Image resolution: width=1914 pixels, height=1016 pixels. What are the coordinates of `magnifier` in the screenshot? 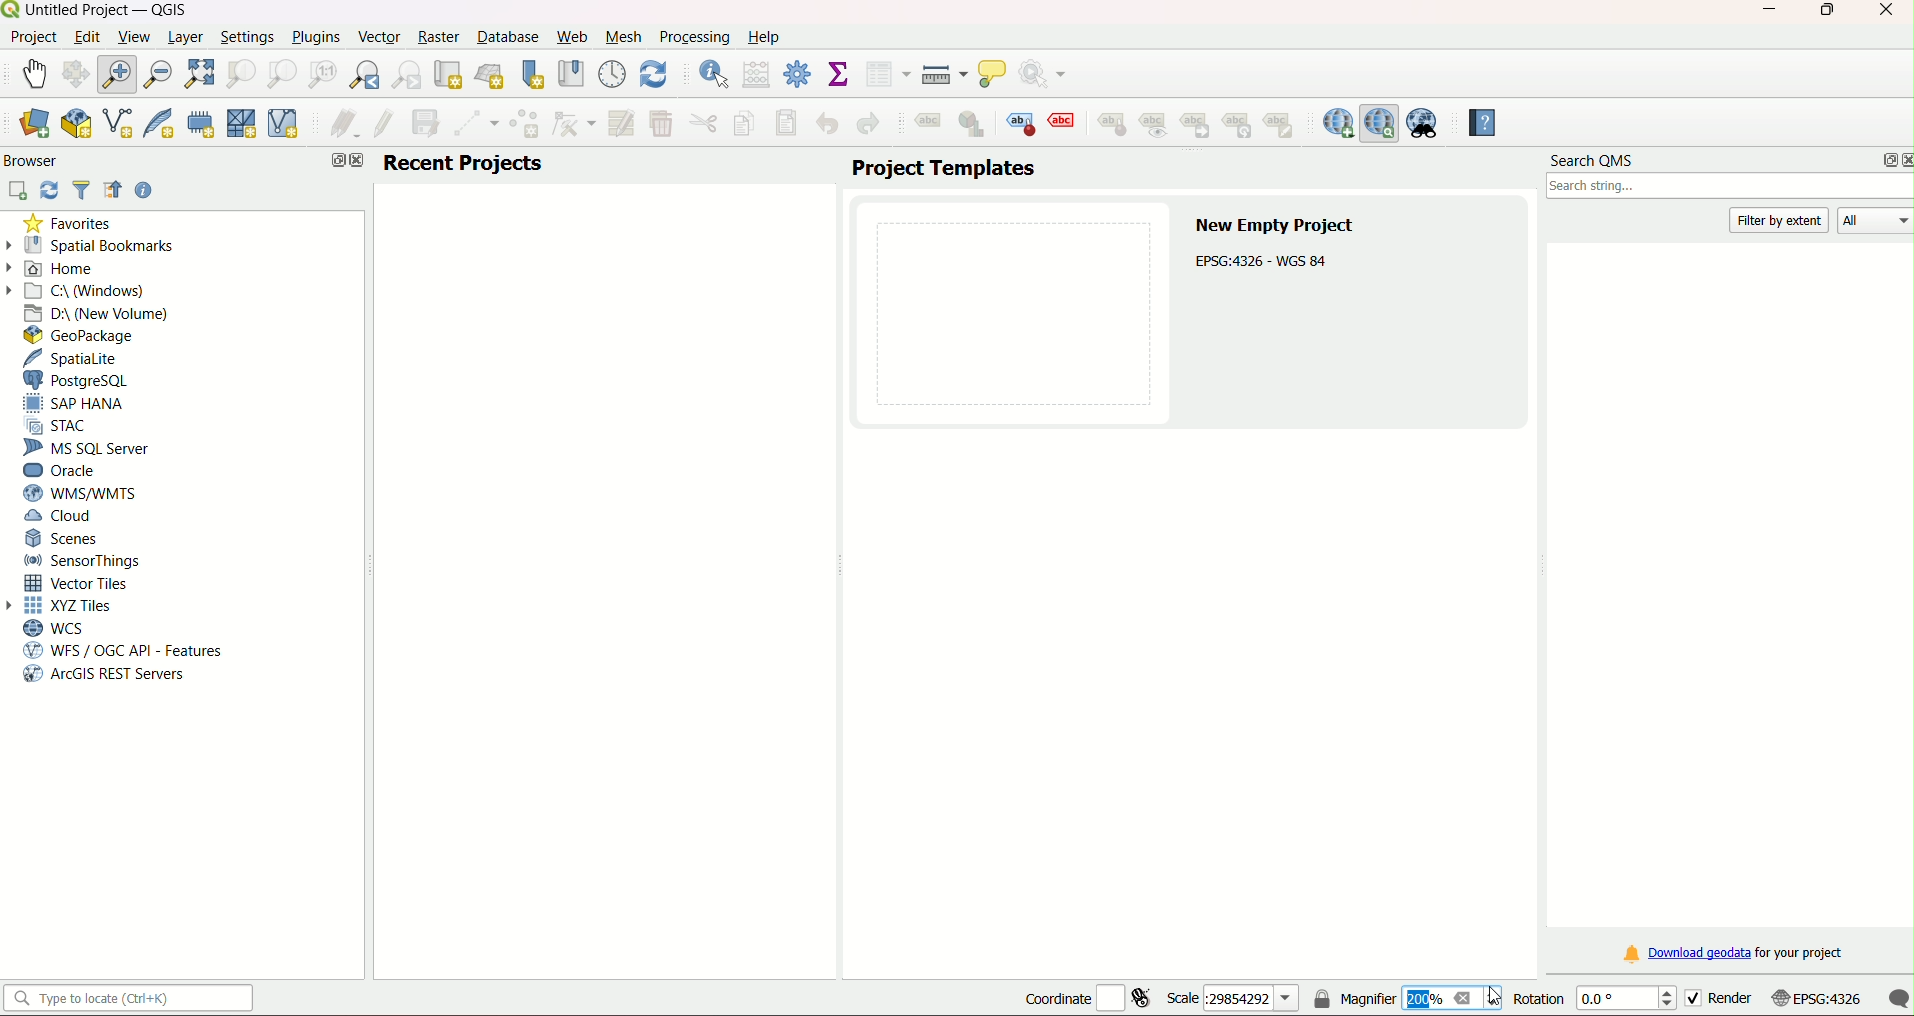 It's located at (1407, 999).